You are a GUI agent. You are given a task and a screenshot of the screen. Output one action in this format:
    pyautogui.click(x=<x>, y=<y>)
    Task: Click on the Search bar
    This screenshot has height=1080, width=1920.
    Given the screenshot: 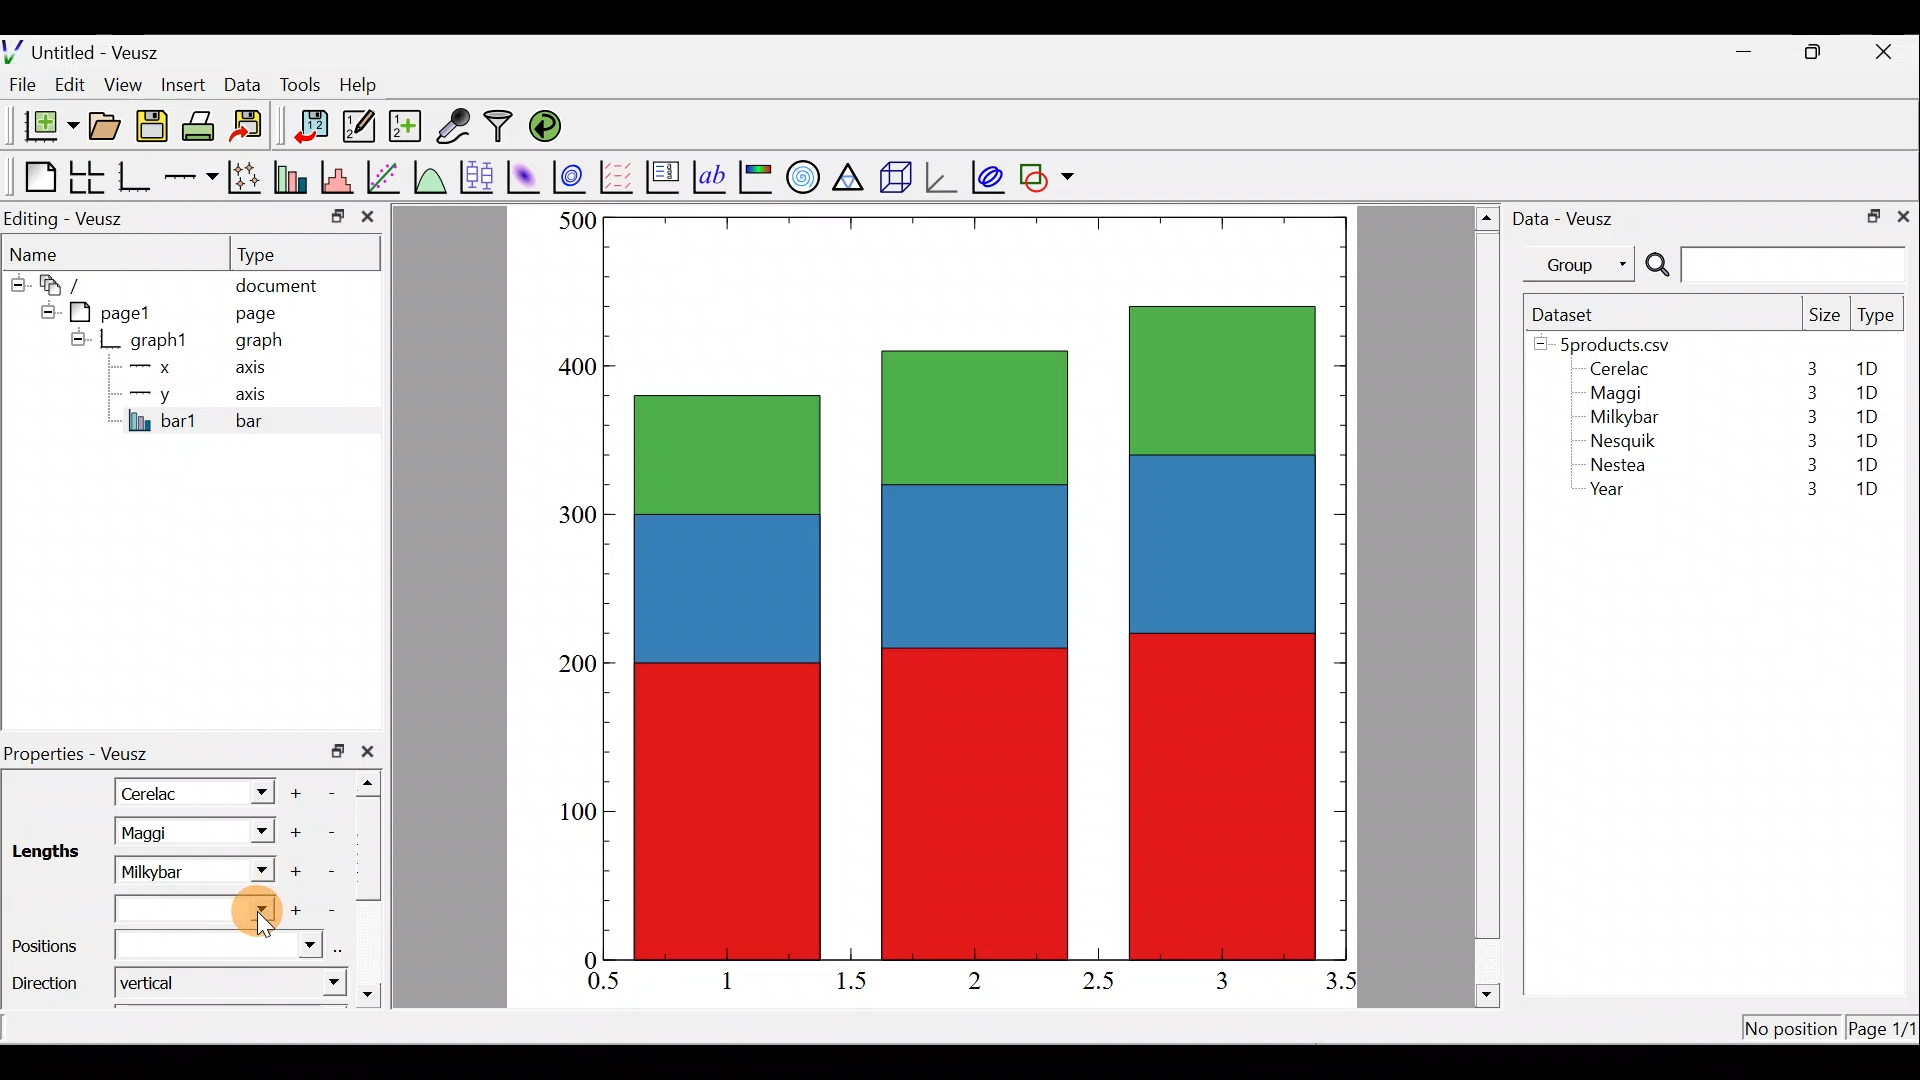 What is the action you would take?
    pyautogui.click(x=1772, y=265)
    